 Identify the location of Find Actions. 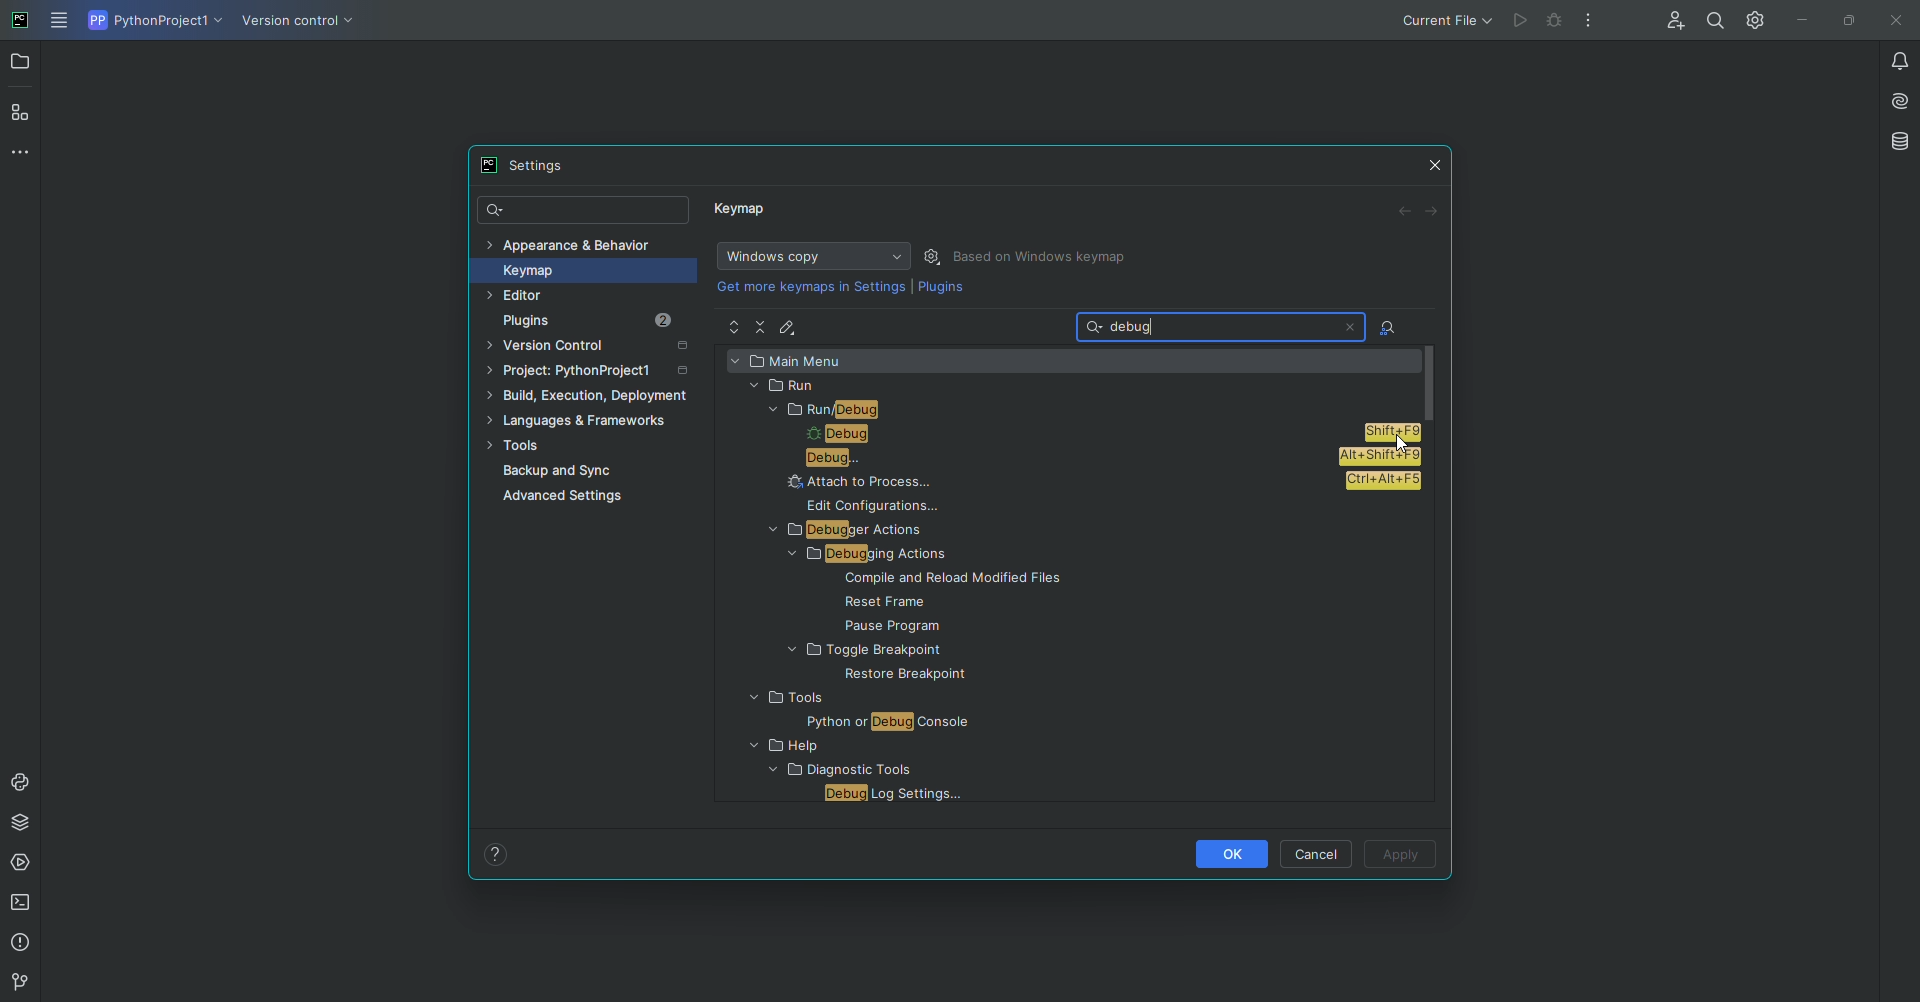
(1388, 329).